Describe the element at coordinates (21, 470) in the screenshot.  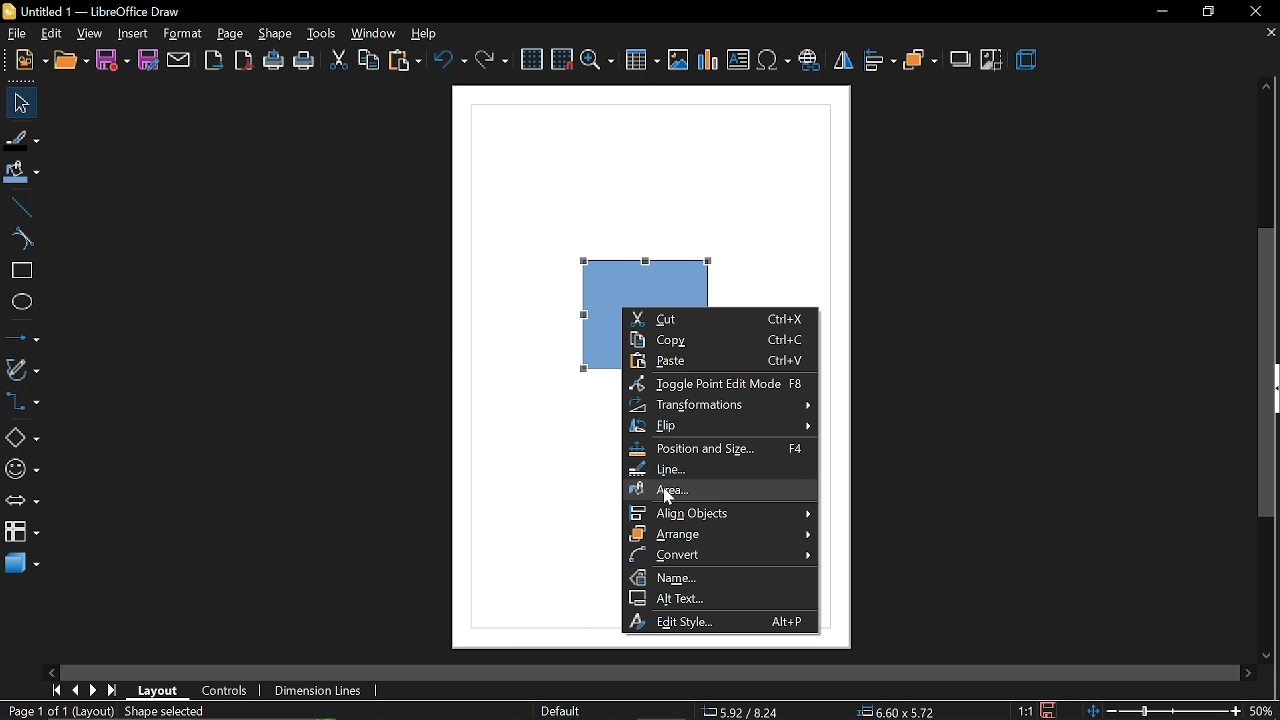
I see `symbol shapes` at that location.